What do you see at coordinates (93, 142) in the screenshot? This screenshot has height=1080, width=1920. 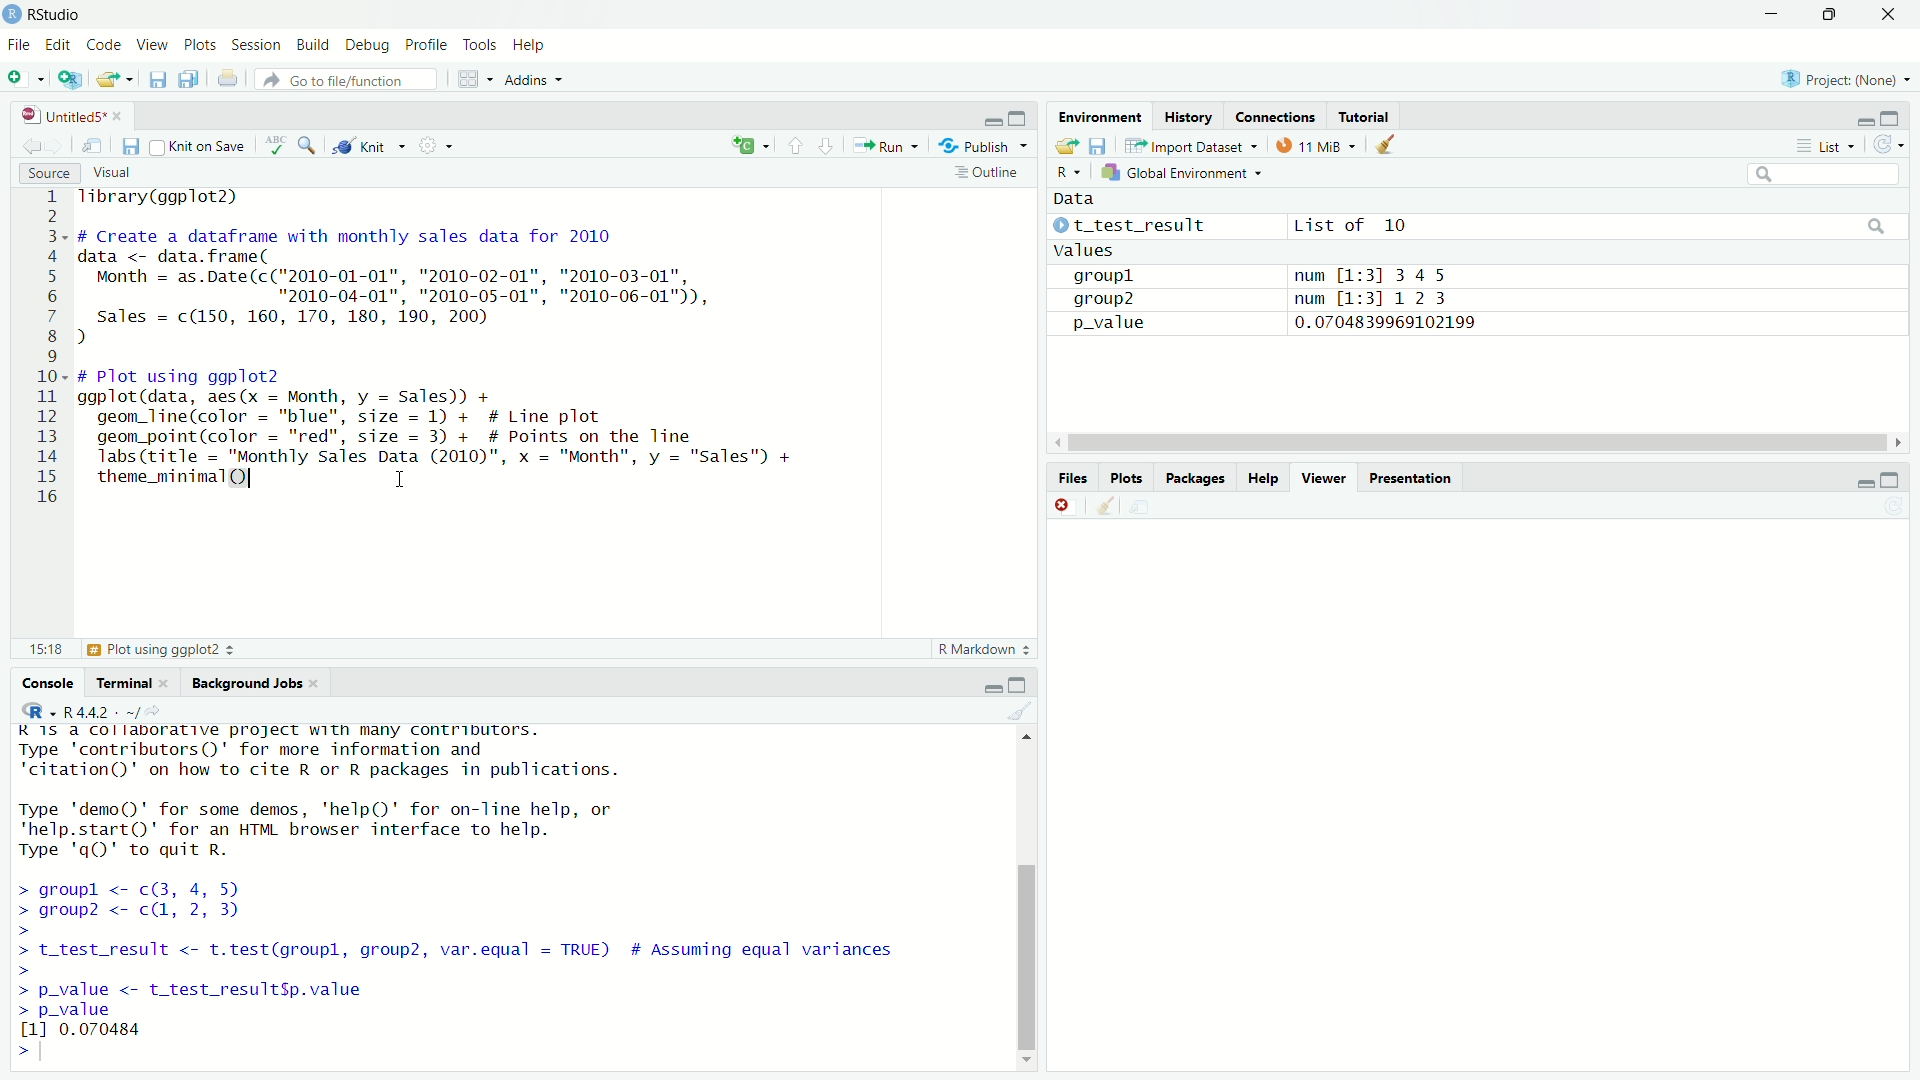 I see `save in new window` at bounding box center [93, 142].